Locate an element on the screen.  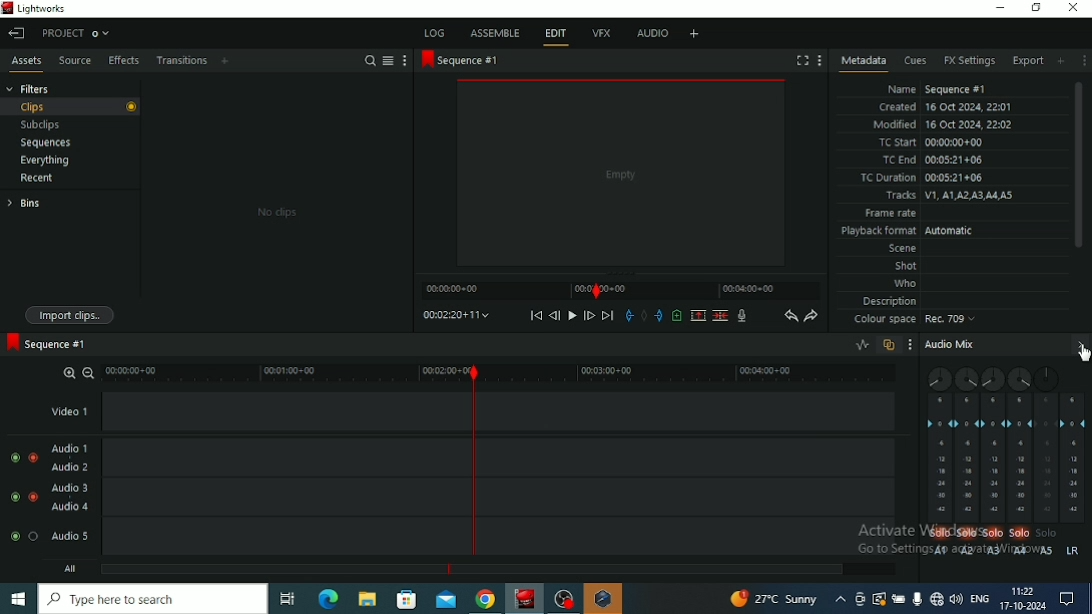
Media Preview is located at coordinates (621, 172).